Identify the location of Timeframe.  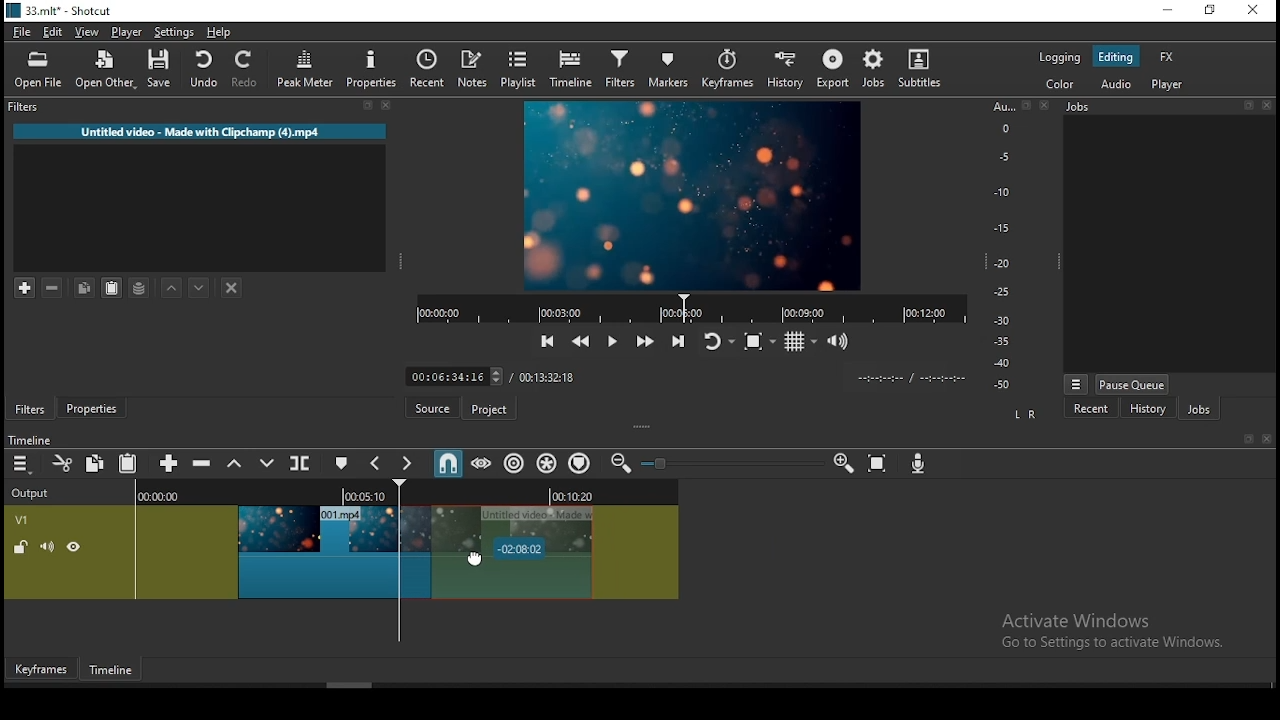
(116, 672).